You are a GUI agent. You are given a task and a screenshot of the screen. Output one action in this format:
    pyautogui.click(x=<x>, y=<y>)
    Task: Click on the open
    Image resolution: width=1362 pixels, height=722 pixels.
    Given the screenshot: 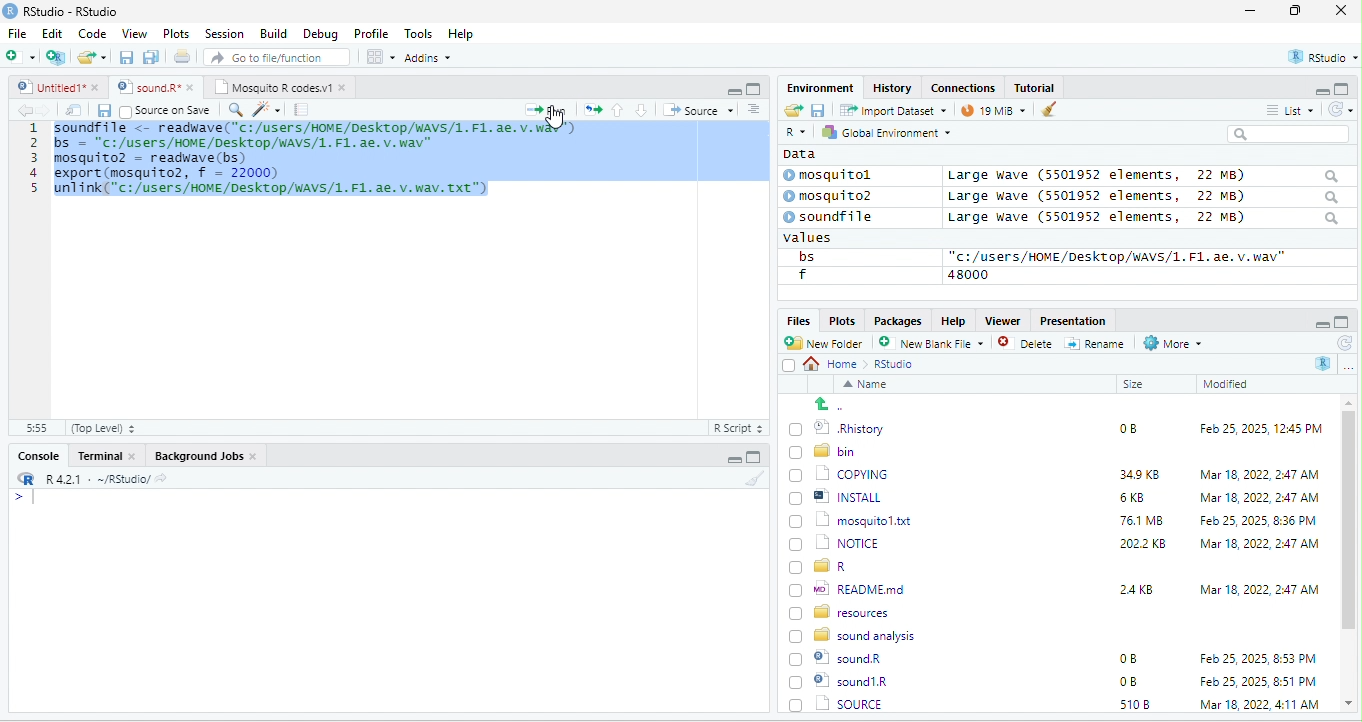 What is the action you would take?
    pyautogui.click(x=593, y=108)
    